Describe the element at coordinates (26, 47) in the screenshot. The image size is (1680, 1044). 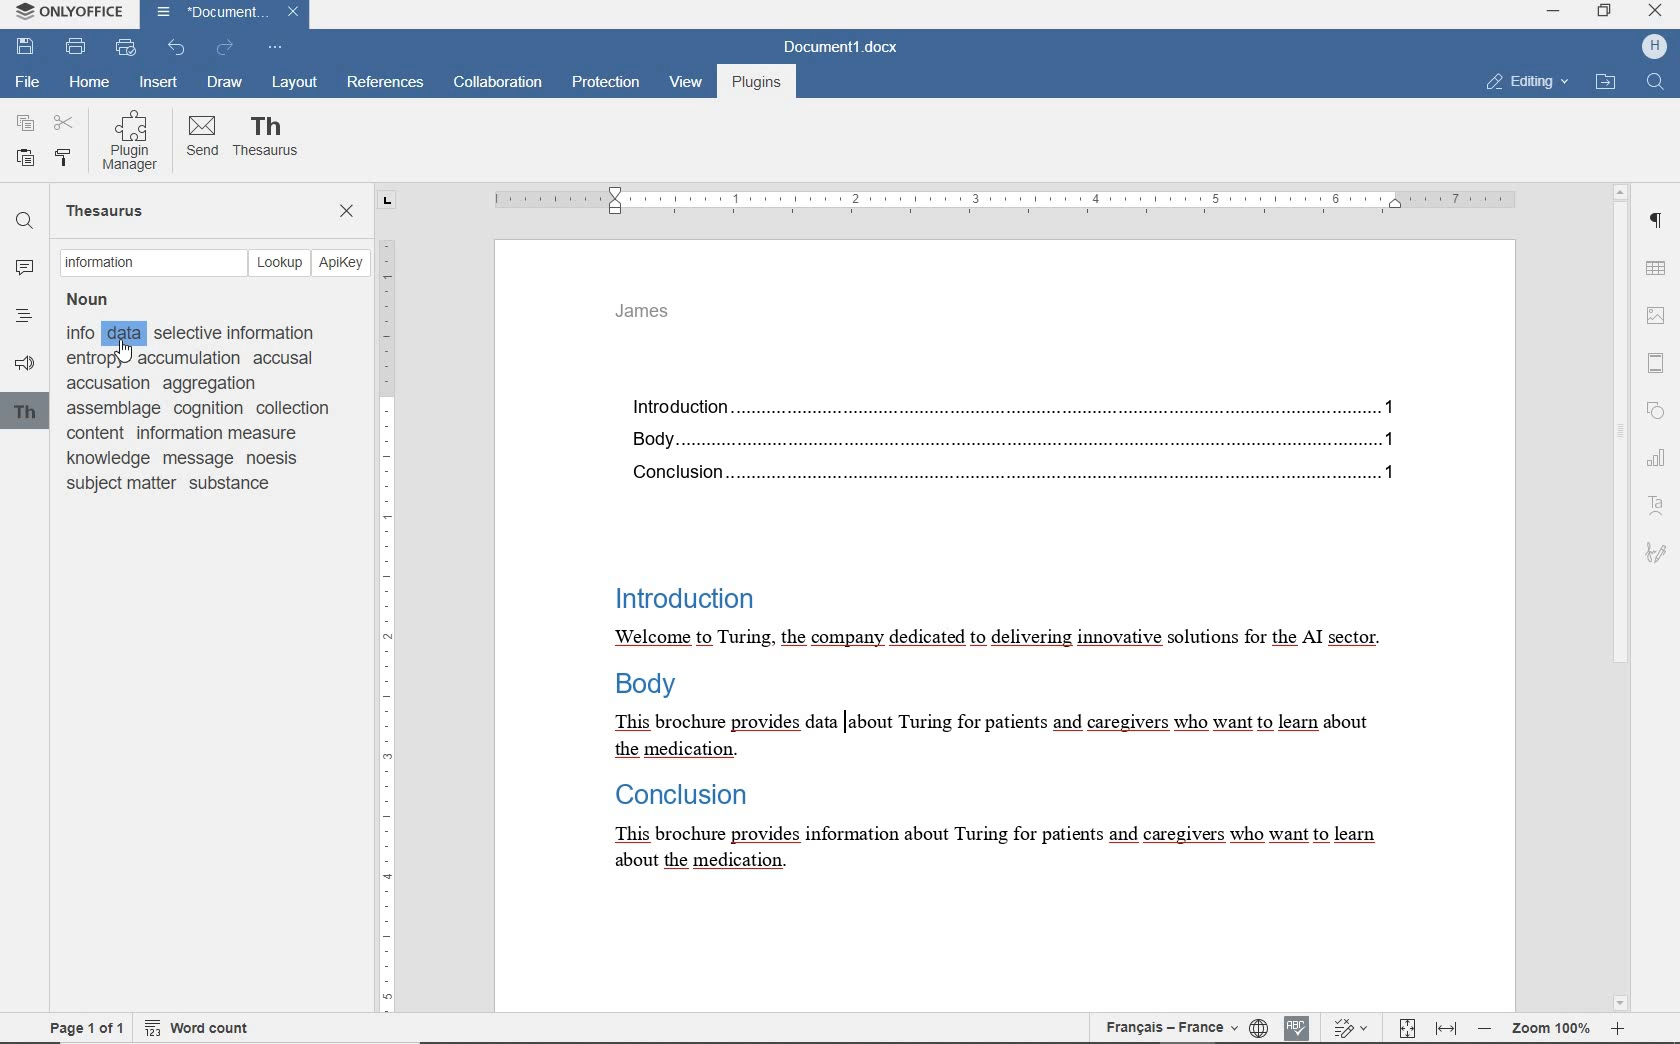
I see `SAVE` at that location.